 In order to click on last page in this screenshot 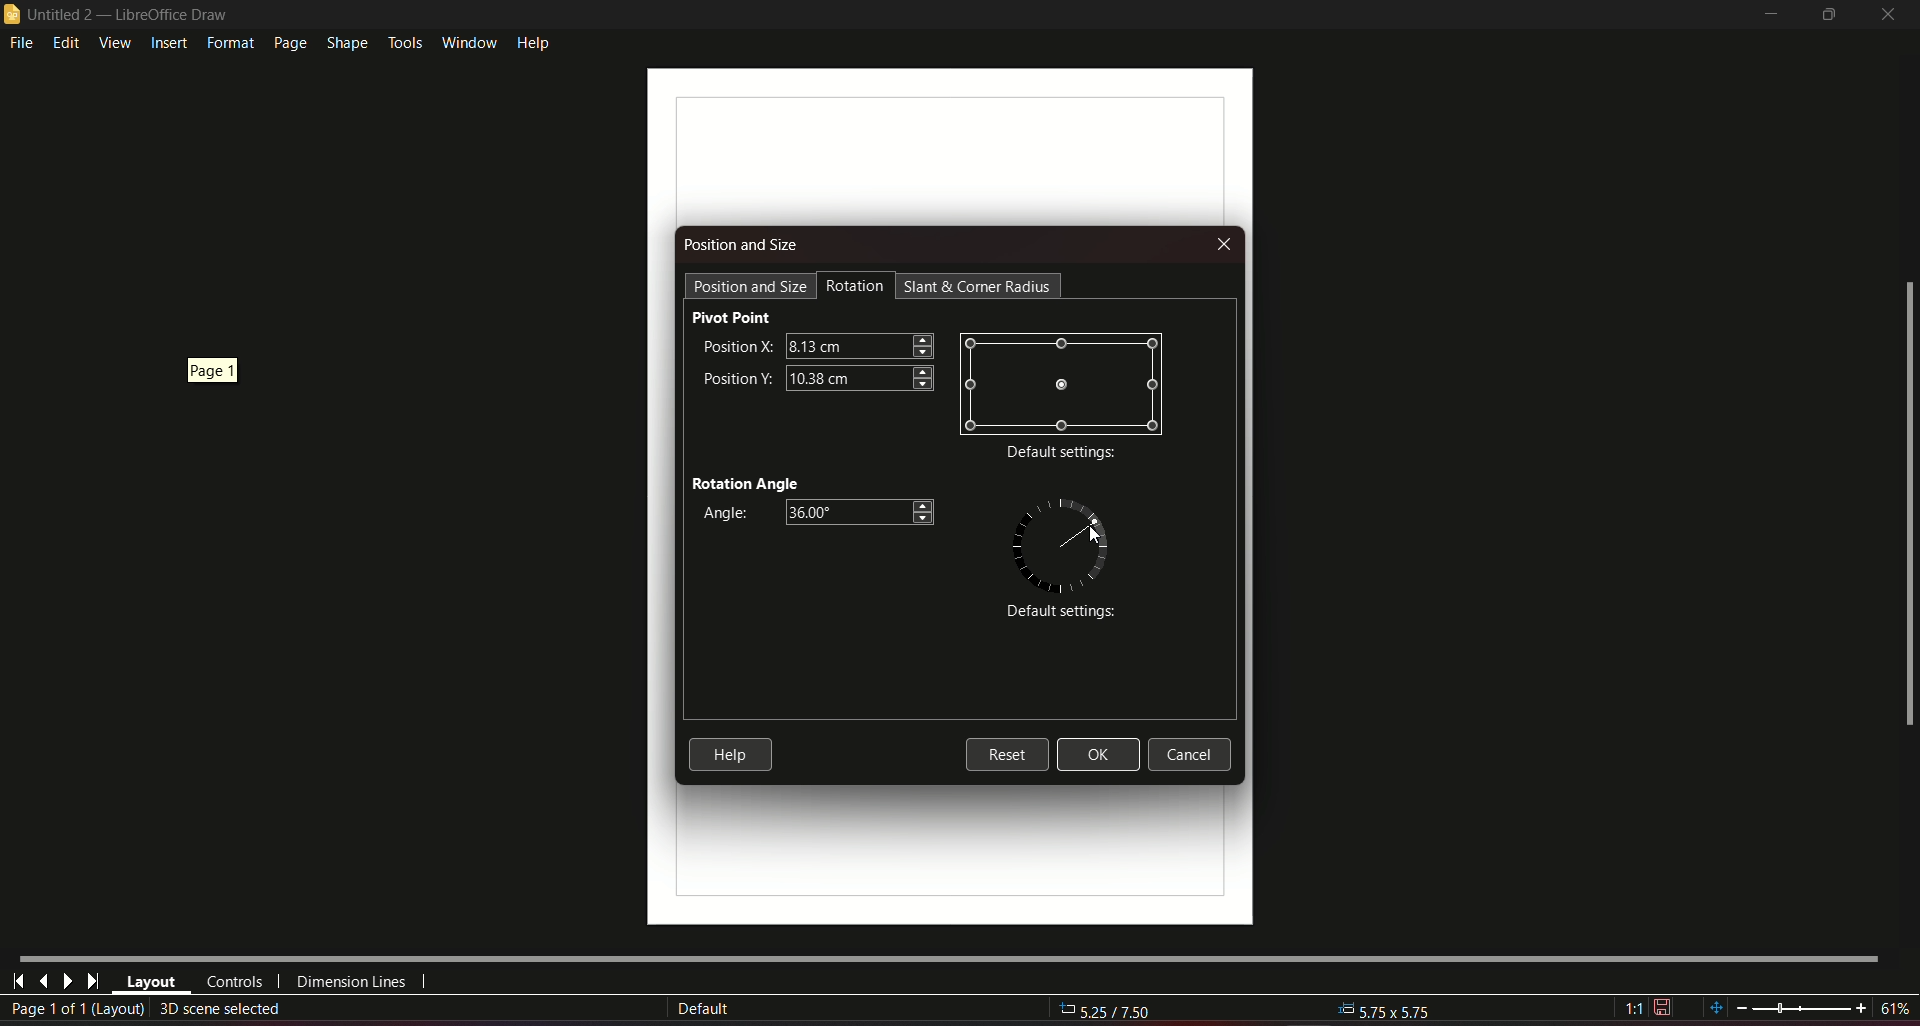, I will do `click(43, 980)`.